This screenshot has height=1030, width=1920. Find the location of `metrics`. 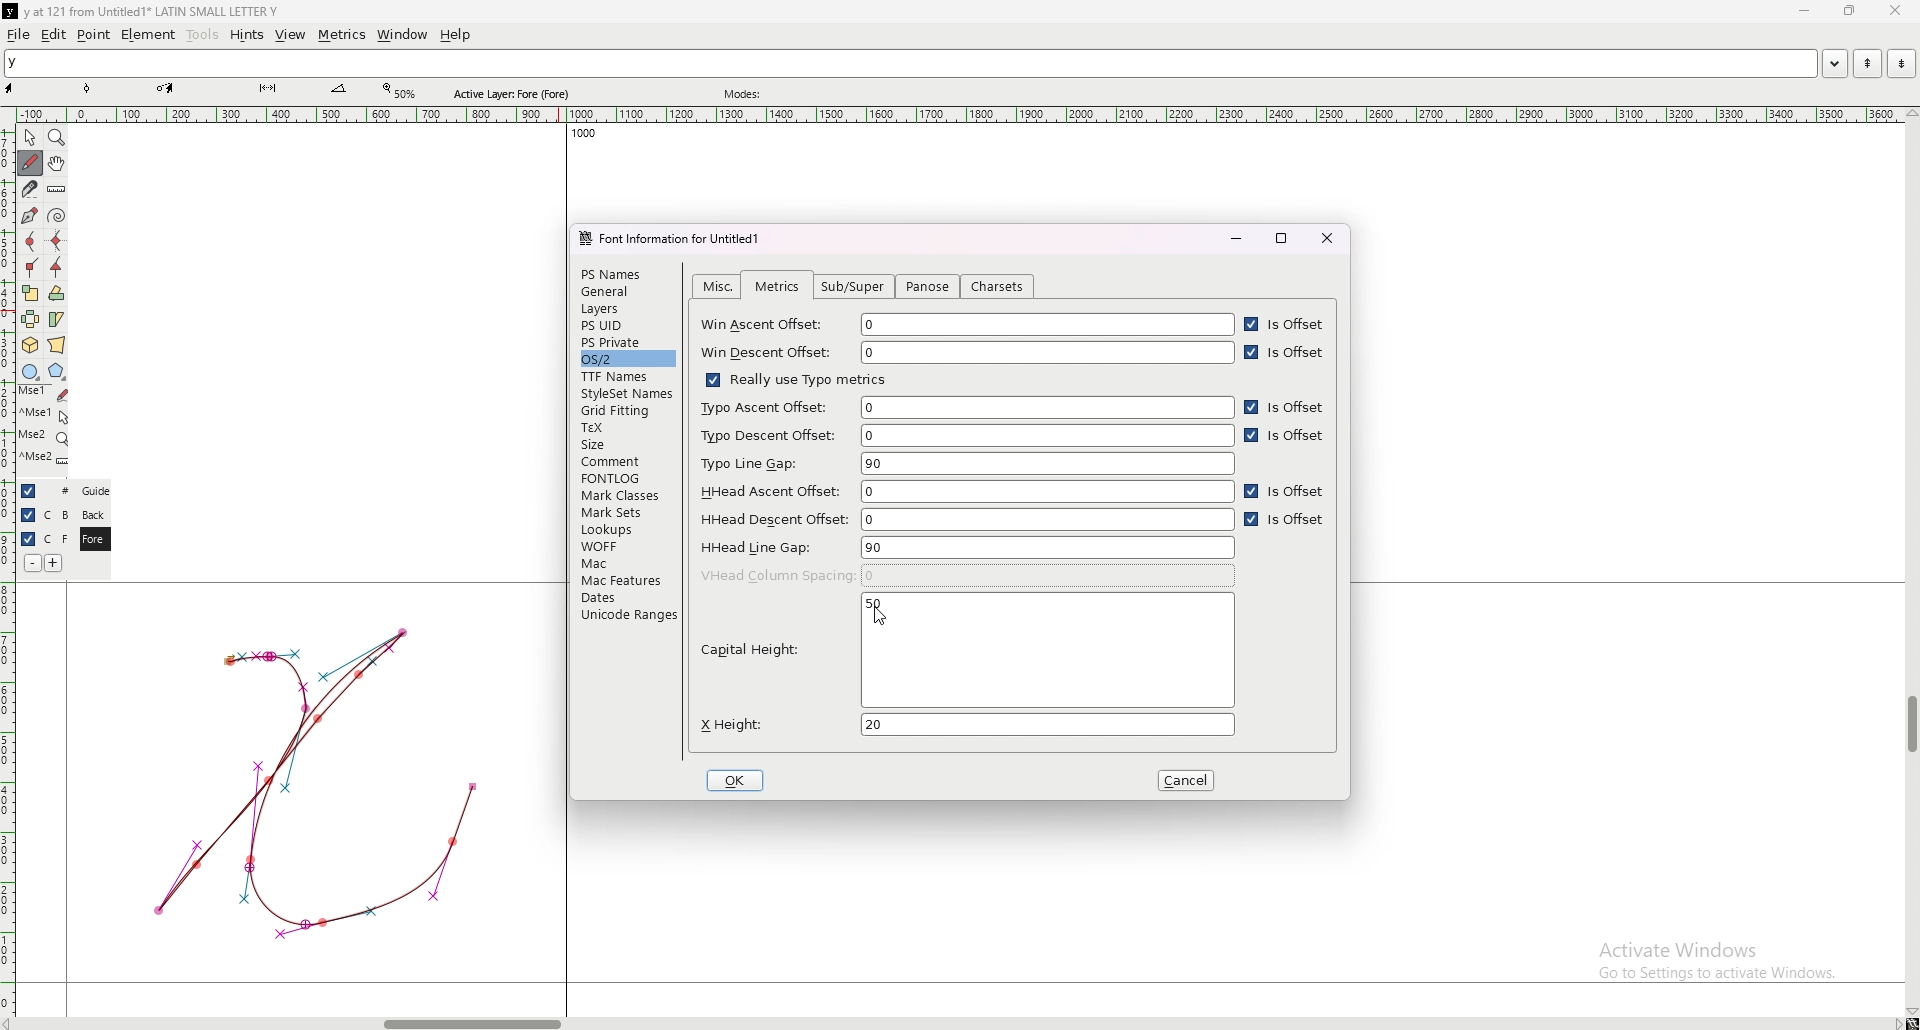

metrics is located at coordinates (777, 287).